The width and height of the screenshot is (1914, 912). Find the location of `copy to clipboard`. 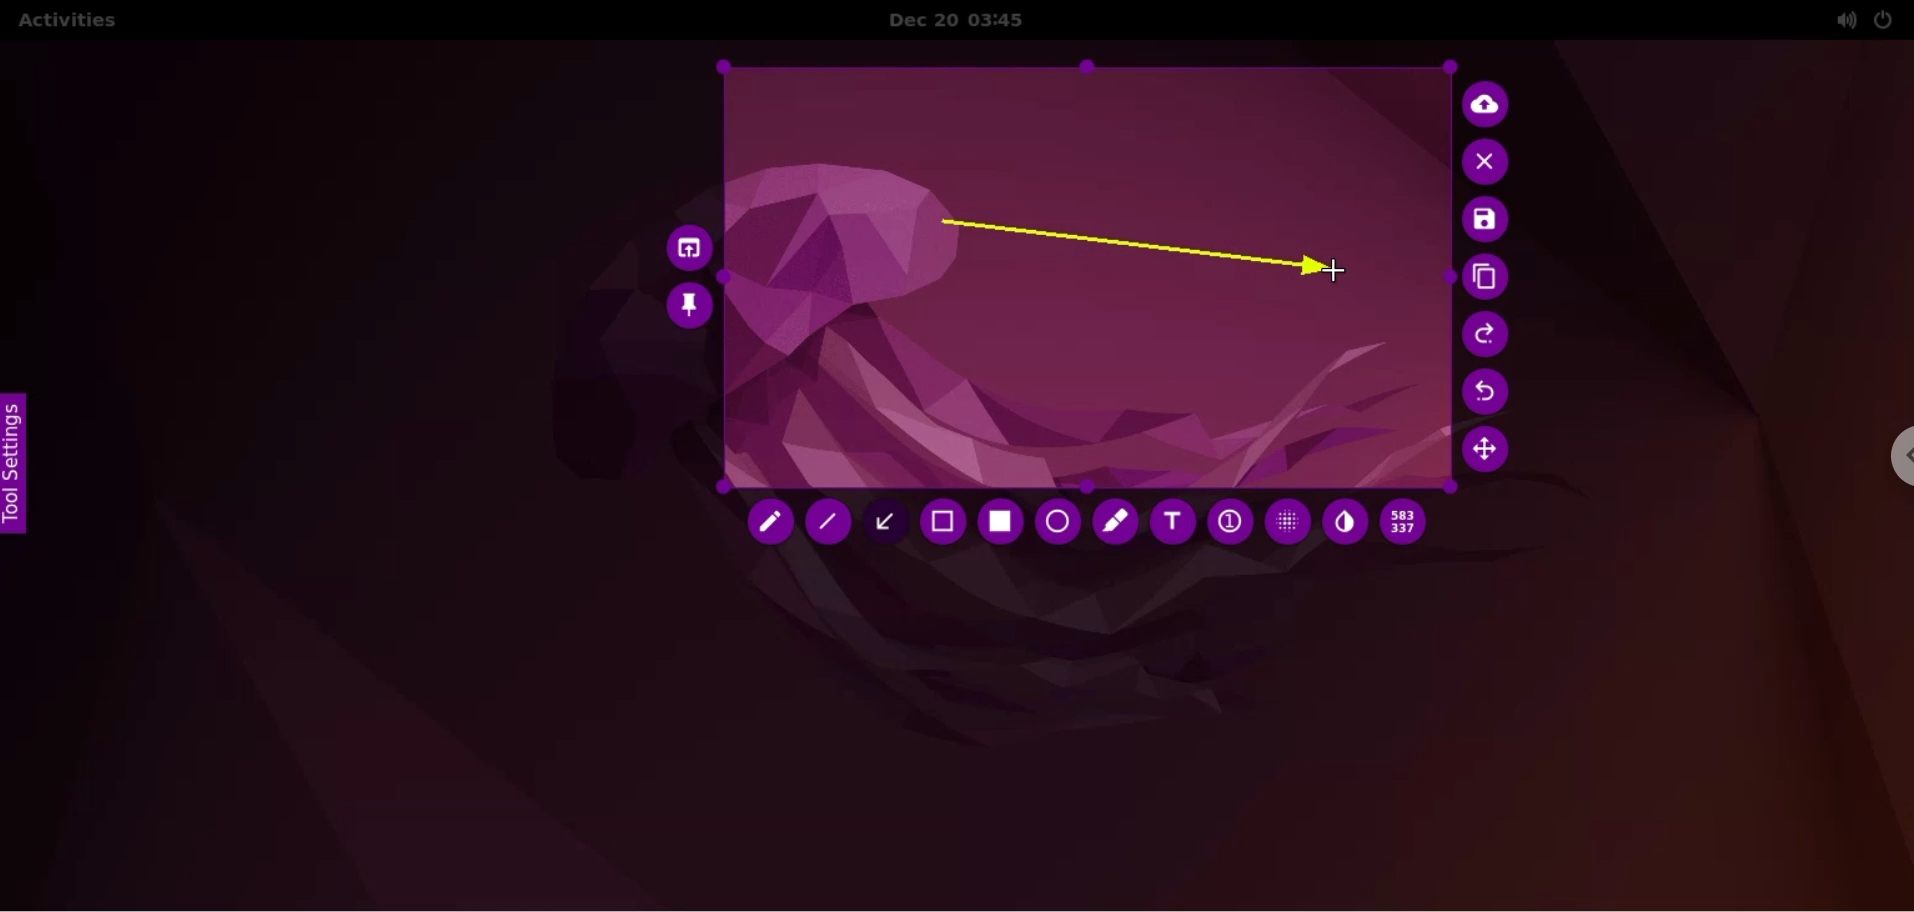

copy to clipboard is located at coordinates (1489, 279).